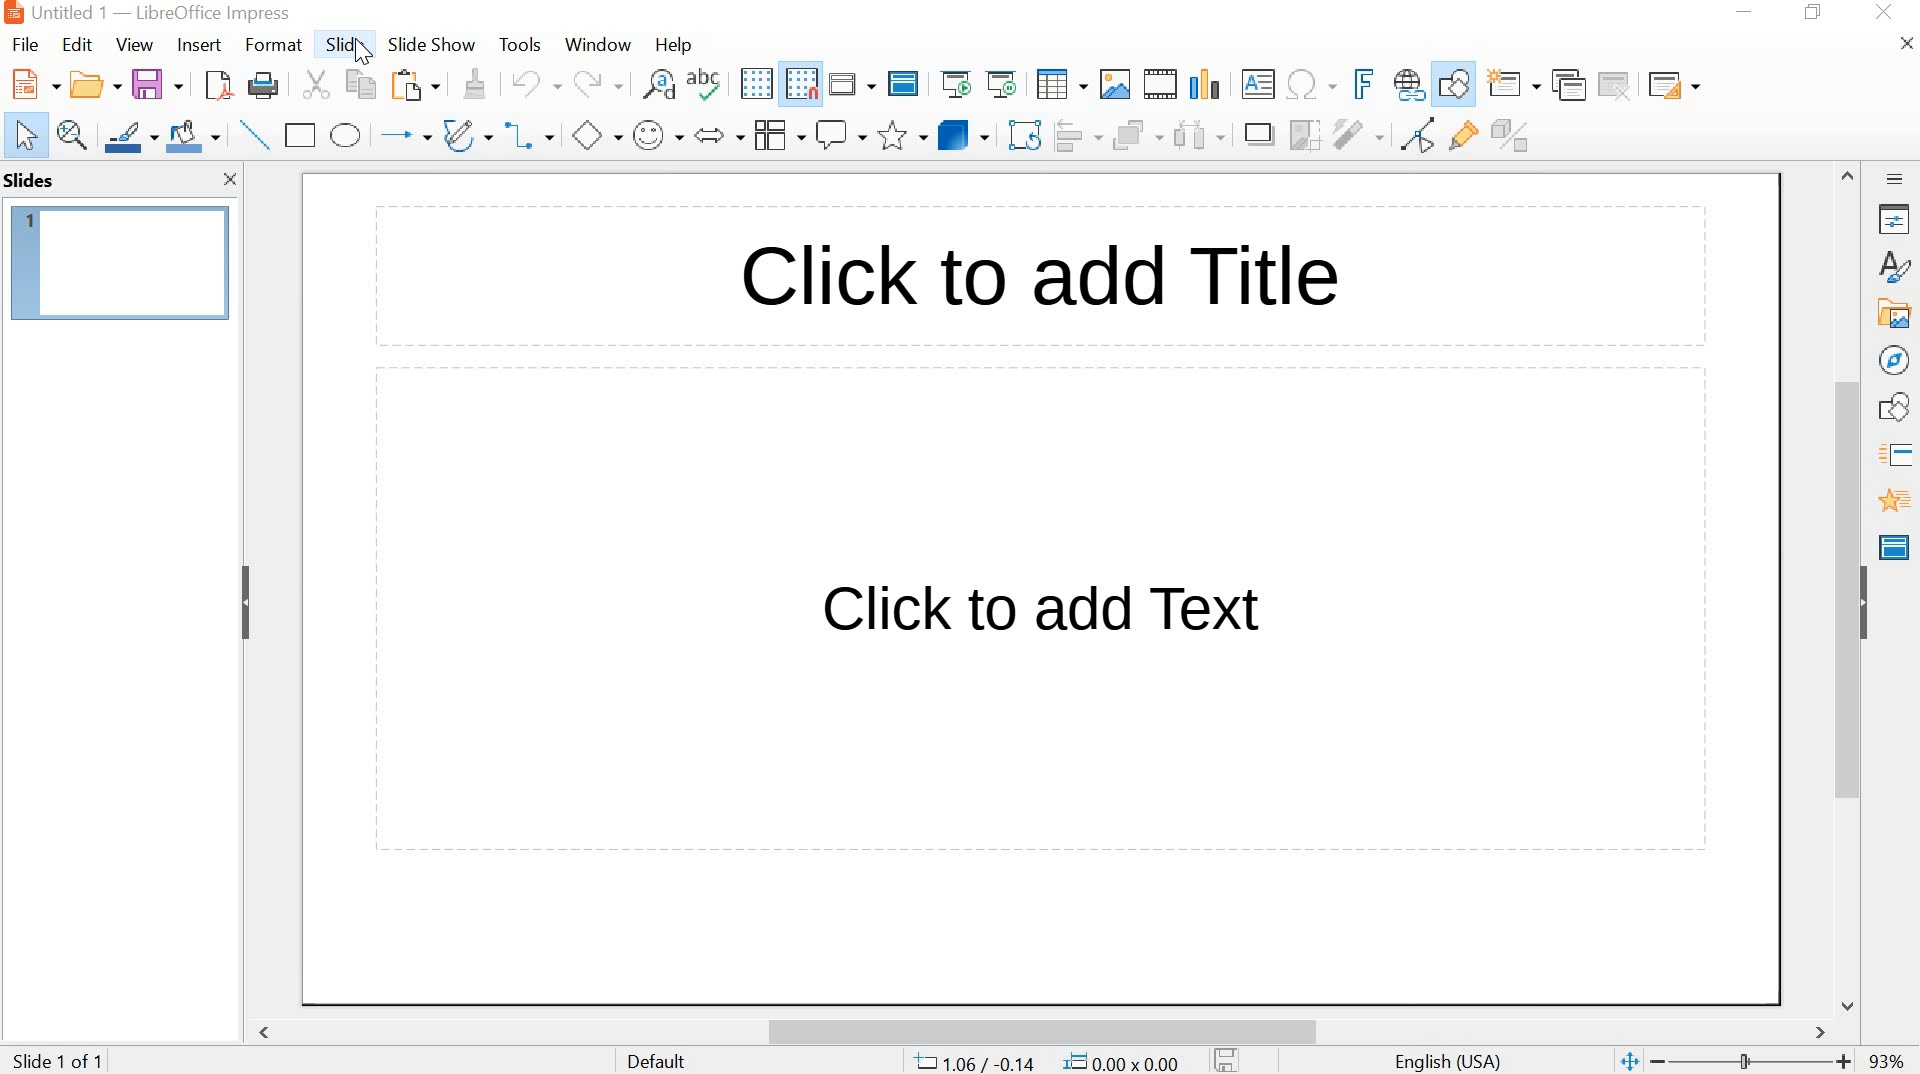  What do you see at coordinates (1867, 600) in the screenshot?
I see `HIDE` at bounding box center [1867, 600].